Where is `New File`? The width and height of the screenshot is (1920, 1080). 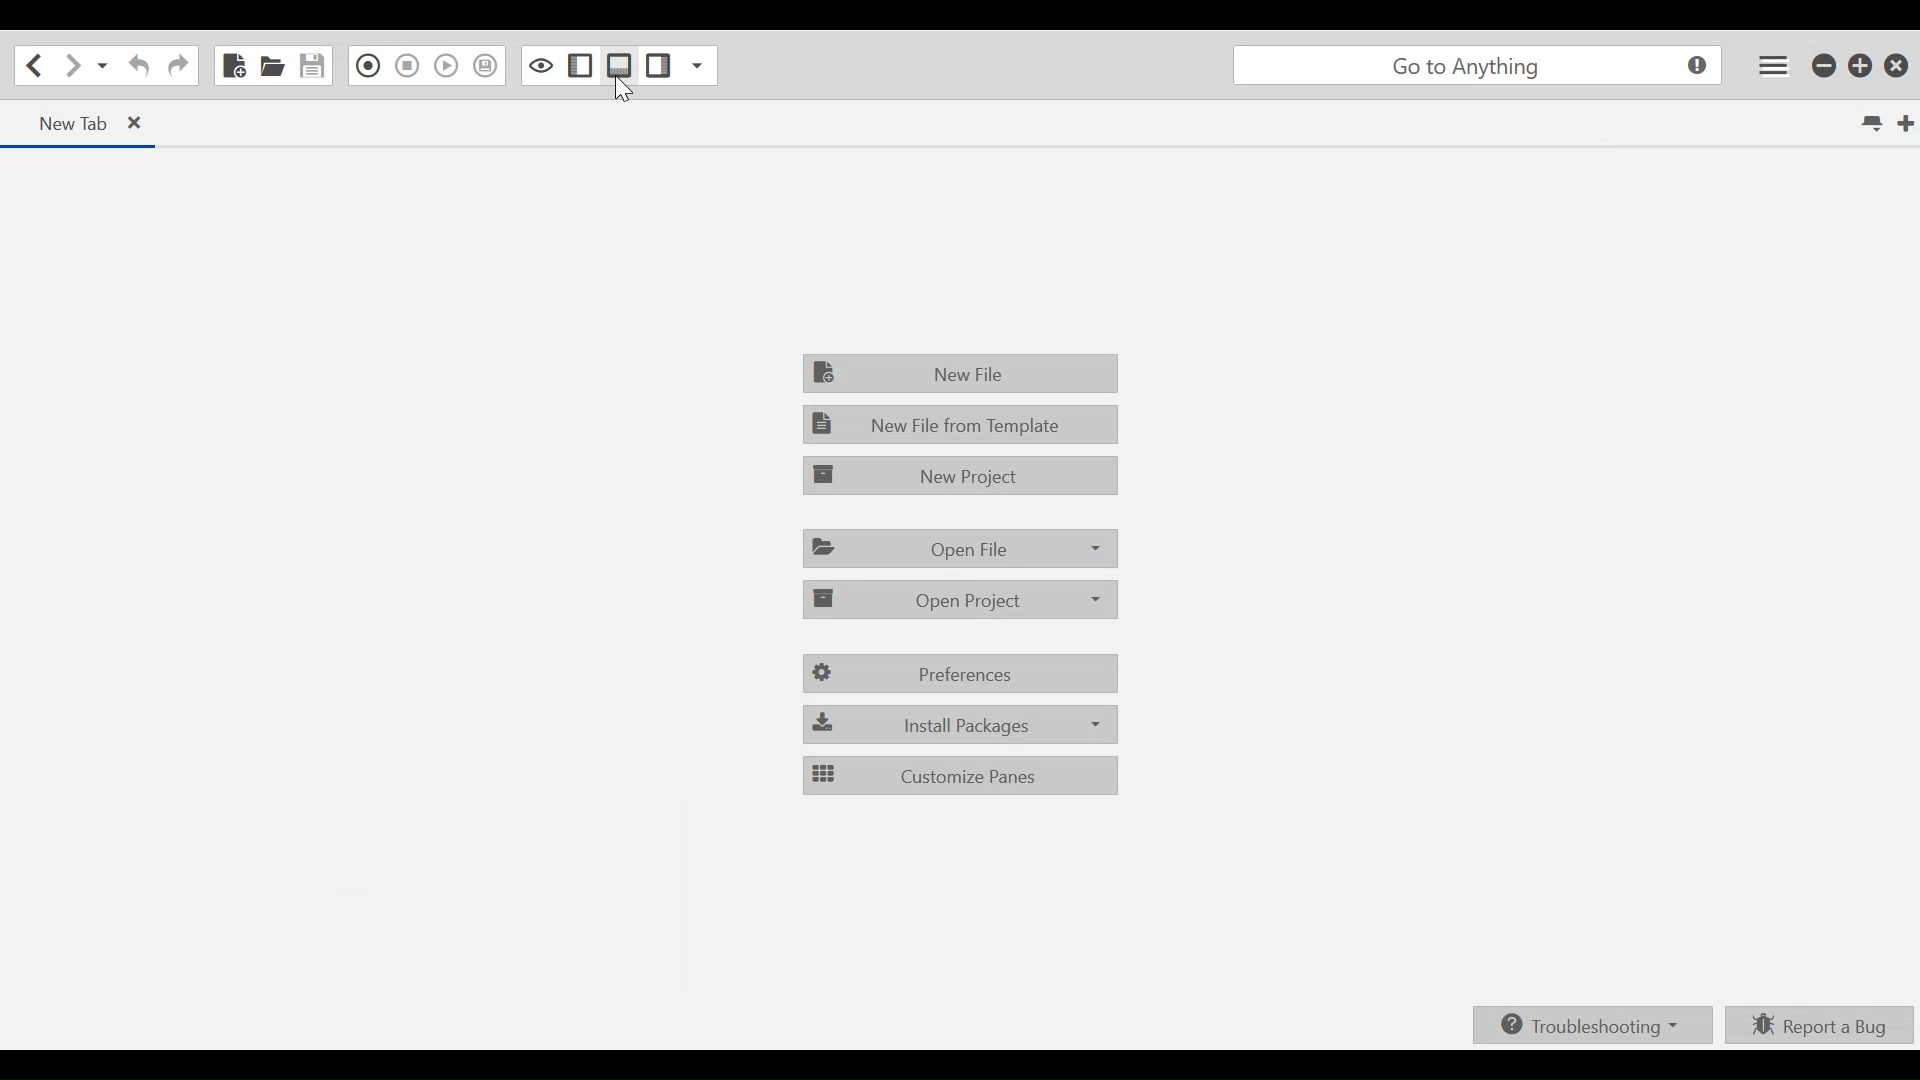
New File is located at coordinates (235, 65).